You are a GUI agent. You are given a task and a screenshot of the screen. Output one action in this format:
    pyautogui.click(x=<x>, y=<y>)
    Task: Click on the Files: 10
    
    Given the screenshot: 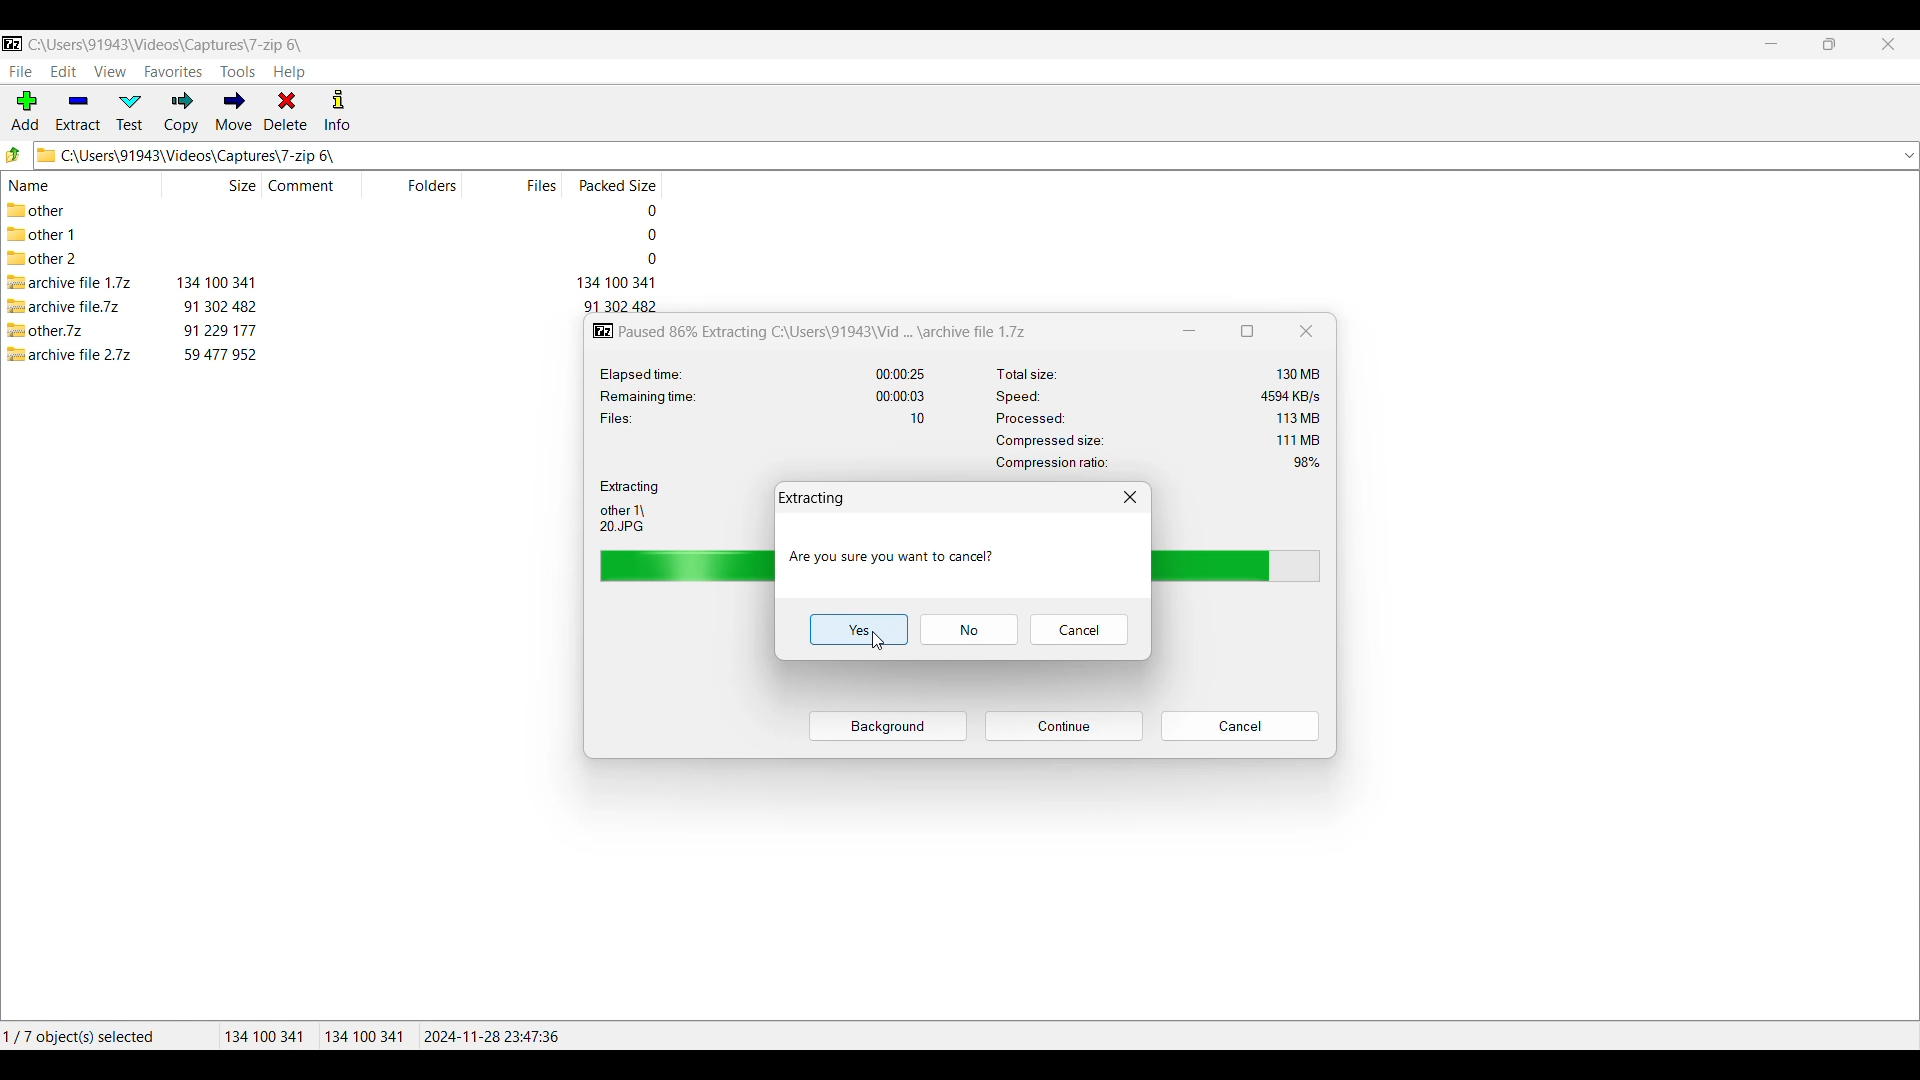 What is the action you would take?
    pyautogui.click(x=763, y=418)
    